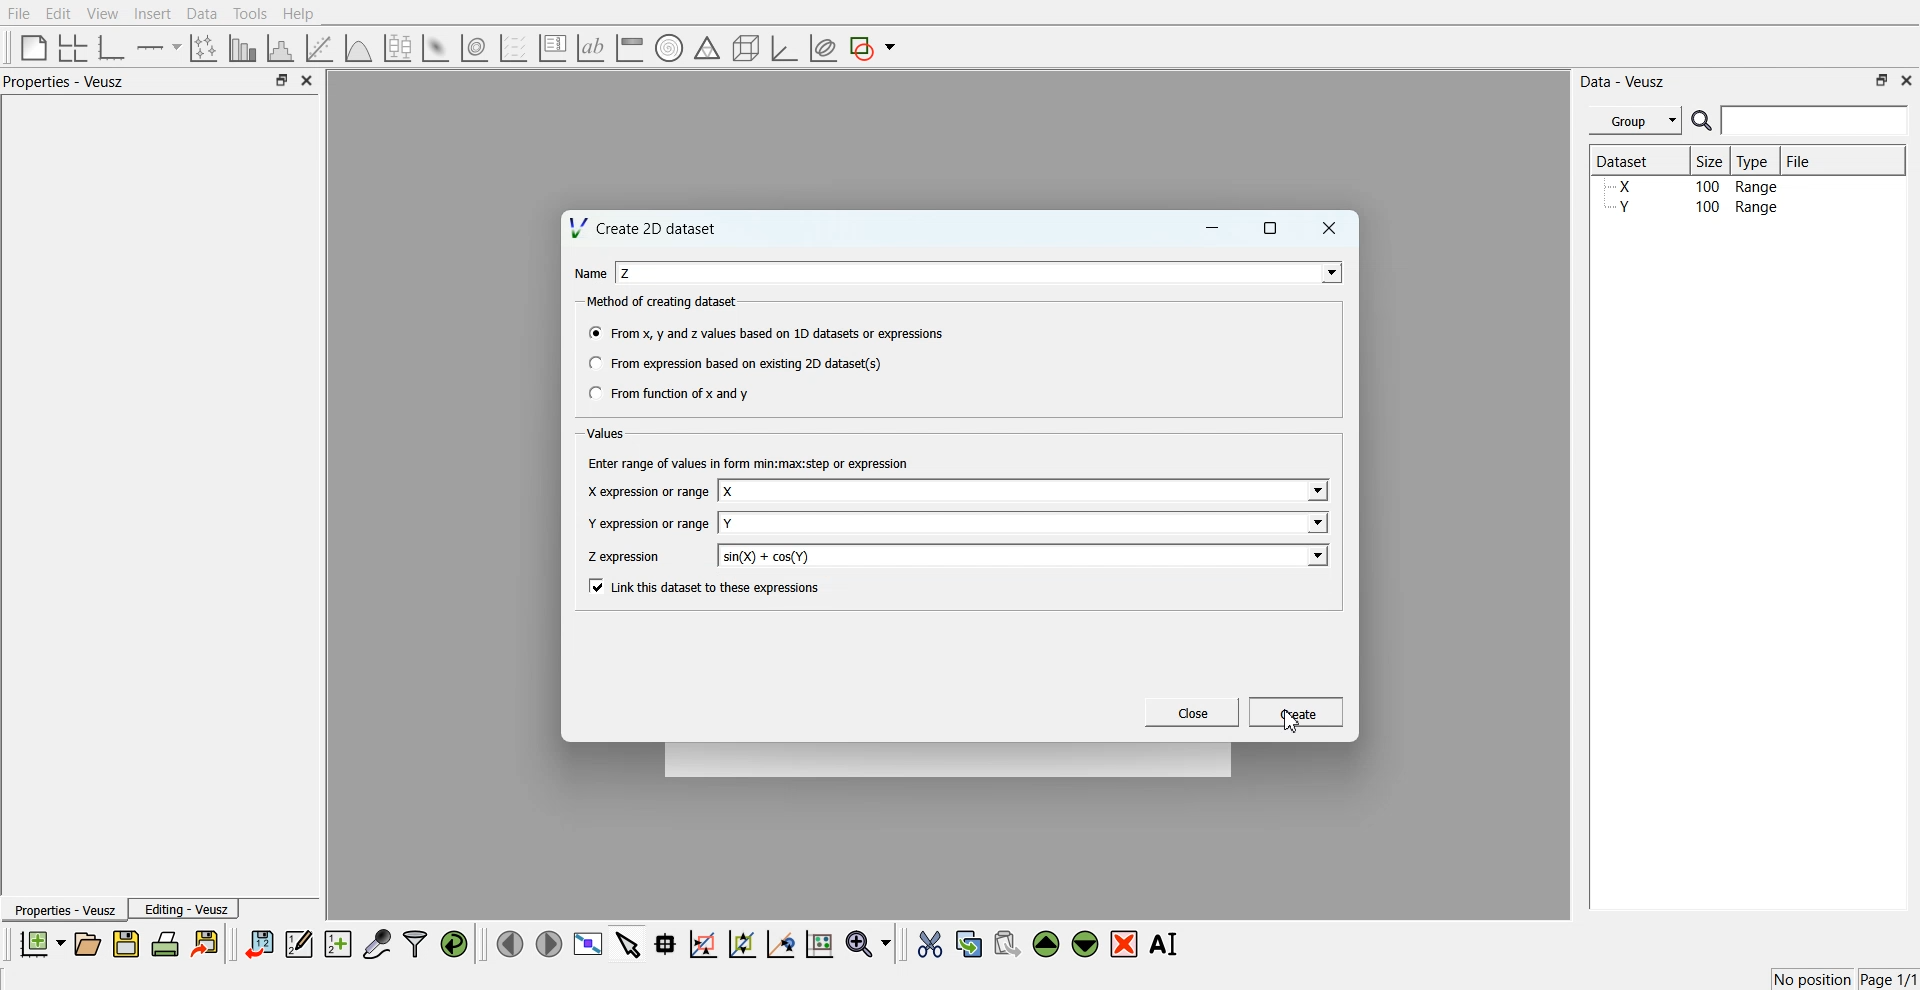  What do you see at coordinates (1330, 228) in the screenshot?
I see `Close` at bounding box center [1330, 228].